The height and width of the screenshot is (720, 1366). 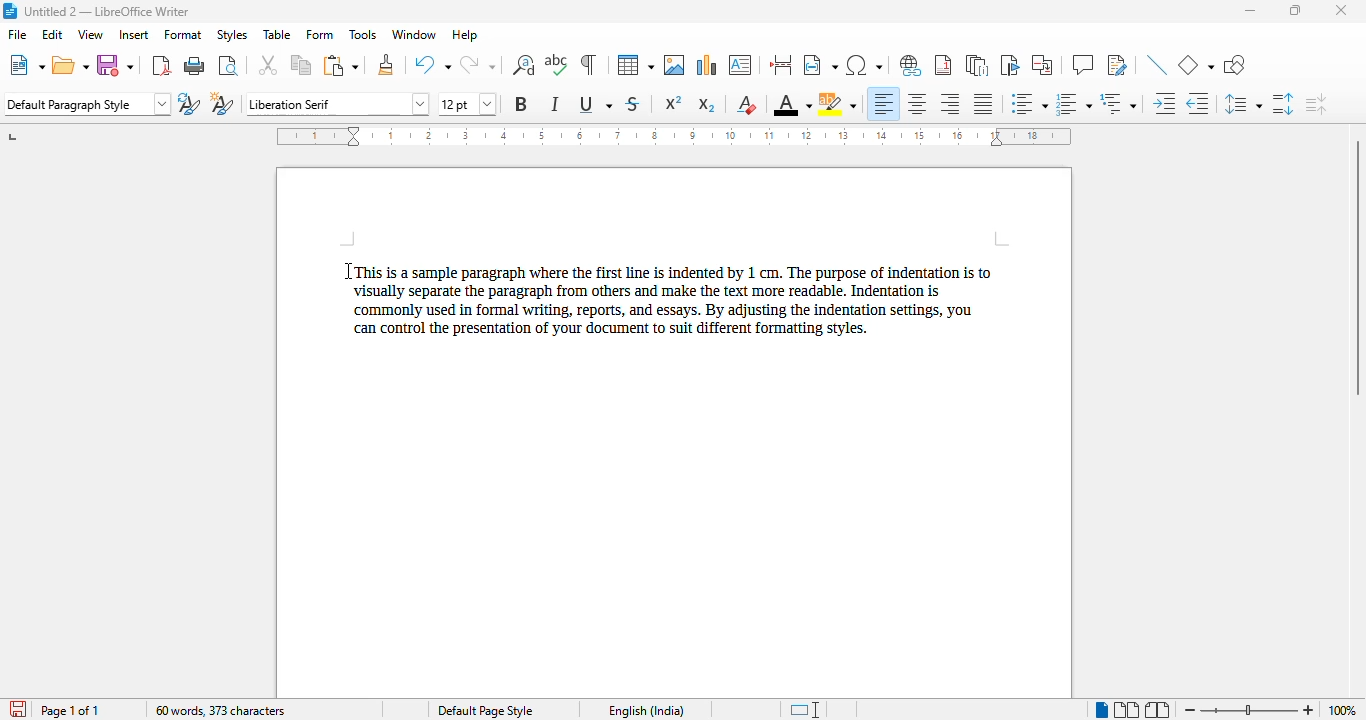 What do you see at coordinates (674, 136) in the screenshot?
I see `ruler` at bounding box center [674, 136].